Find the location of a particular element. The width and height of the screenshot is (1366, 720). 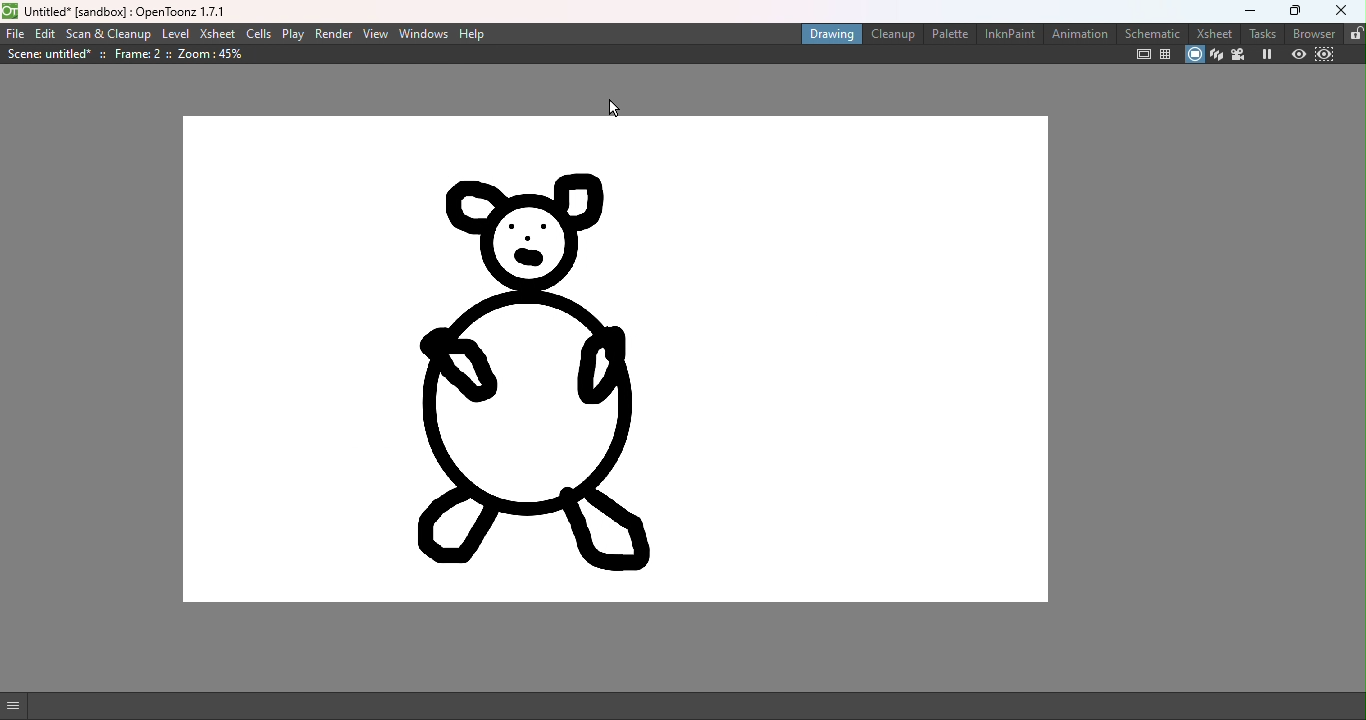

Preview is located at coordinates (1295, 54).